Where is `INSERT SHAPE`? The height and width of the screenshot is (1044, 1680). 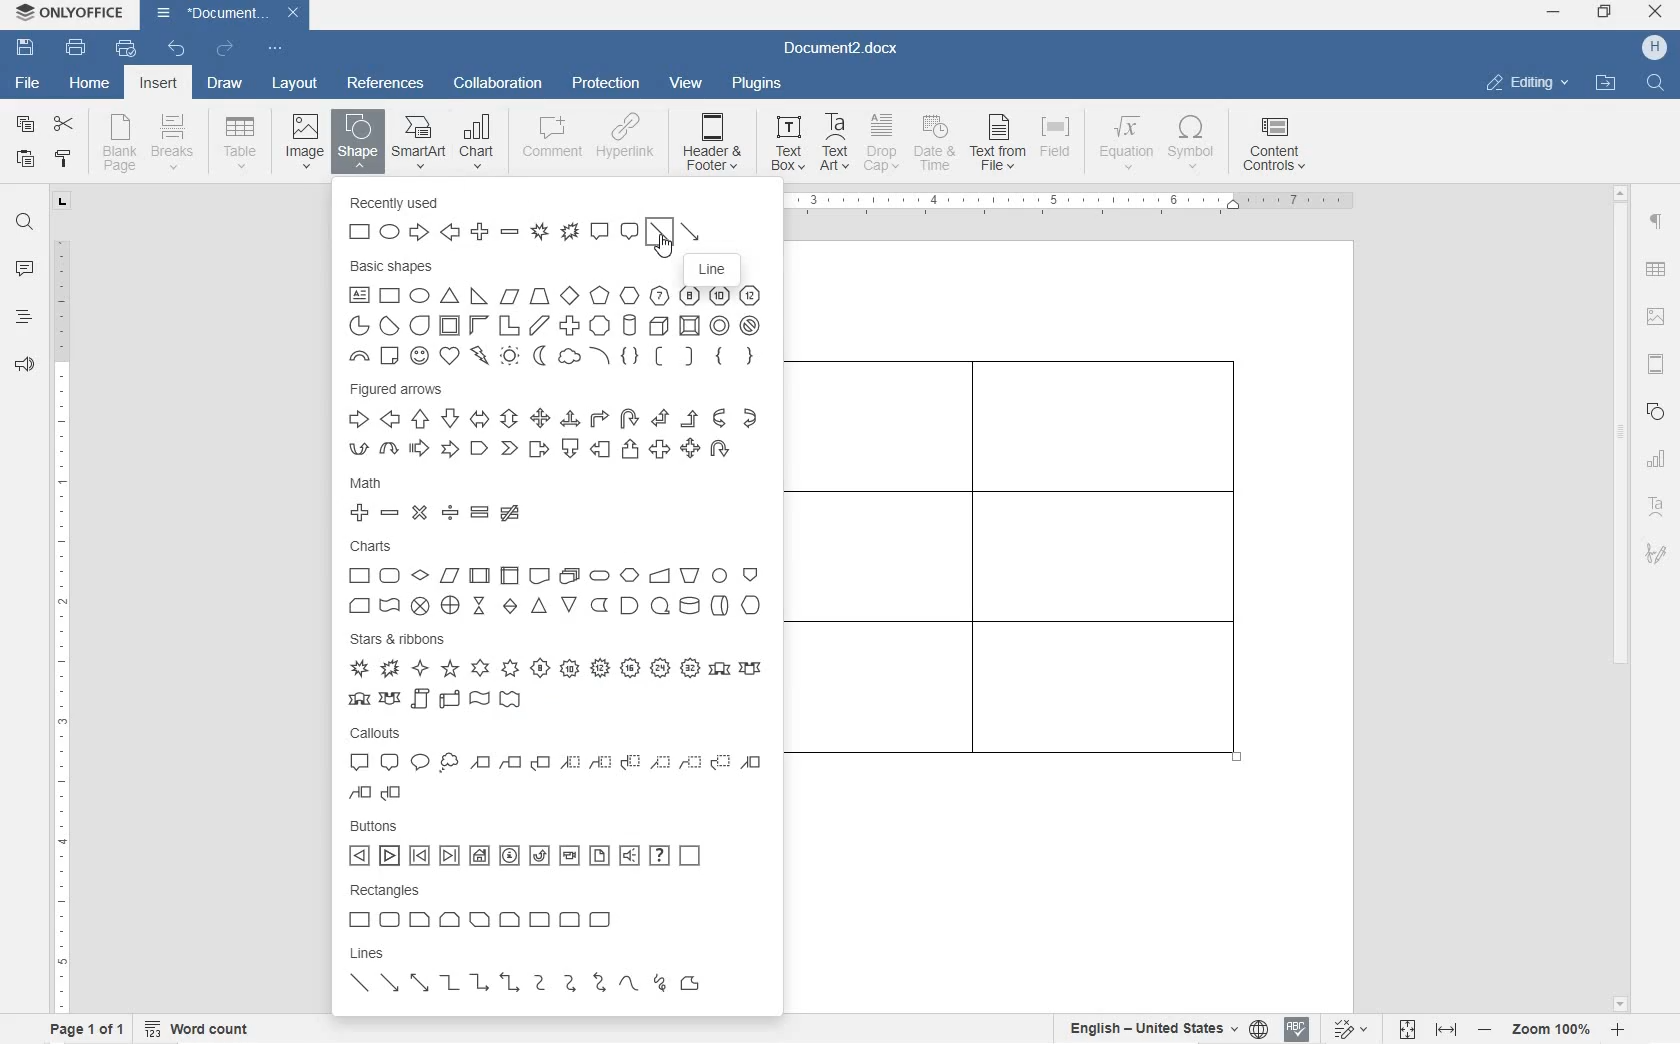
INSERT SHAPE is located at coordinates (357, 145).